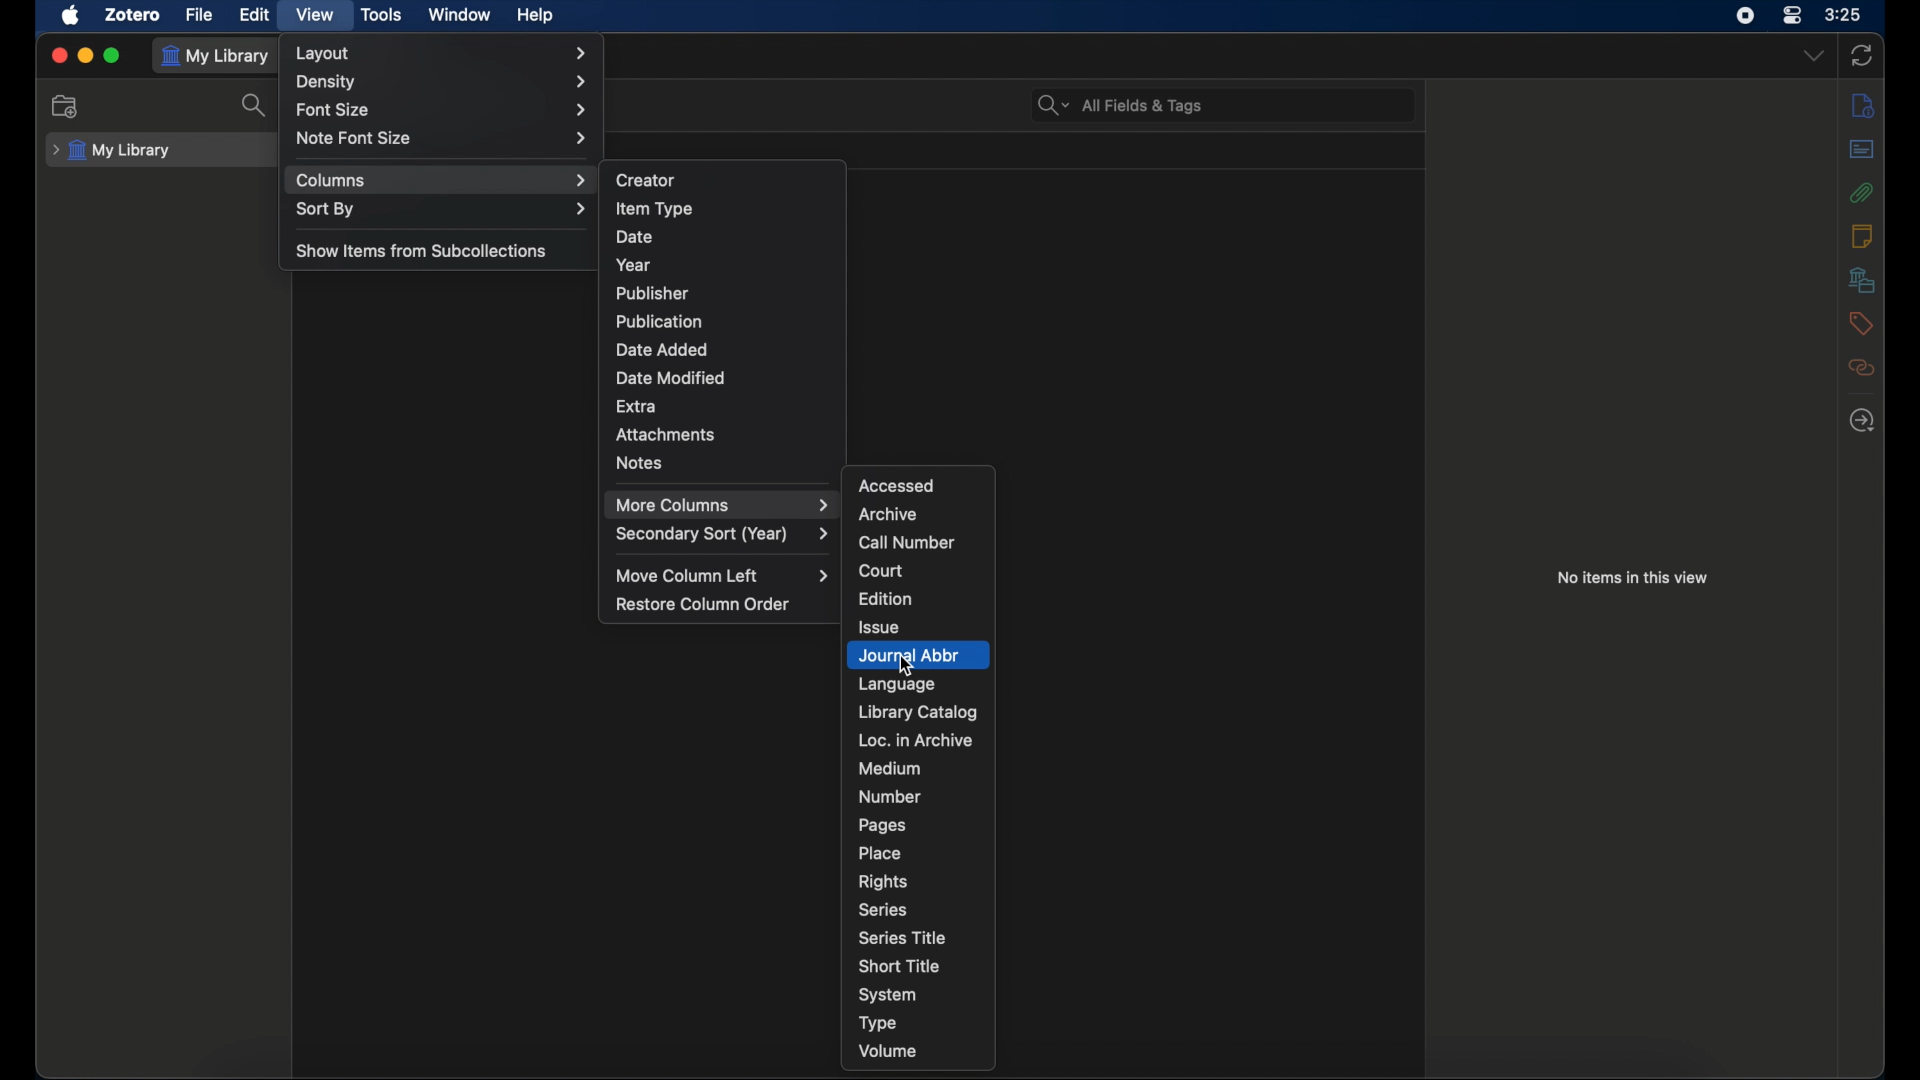  I want to click on zotero, so click(133, 14).